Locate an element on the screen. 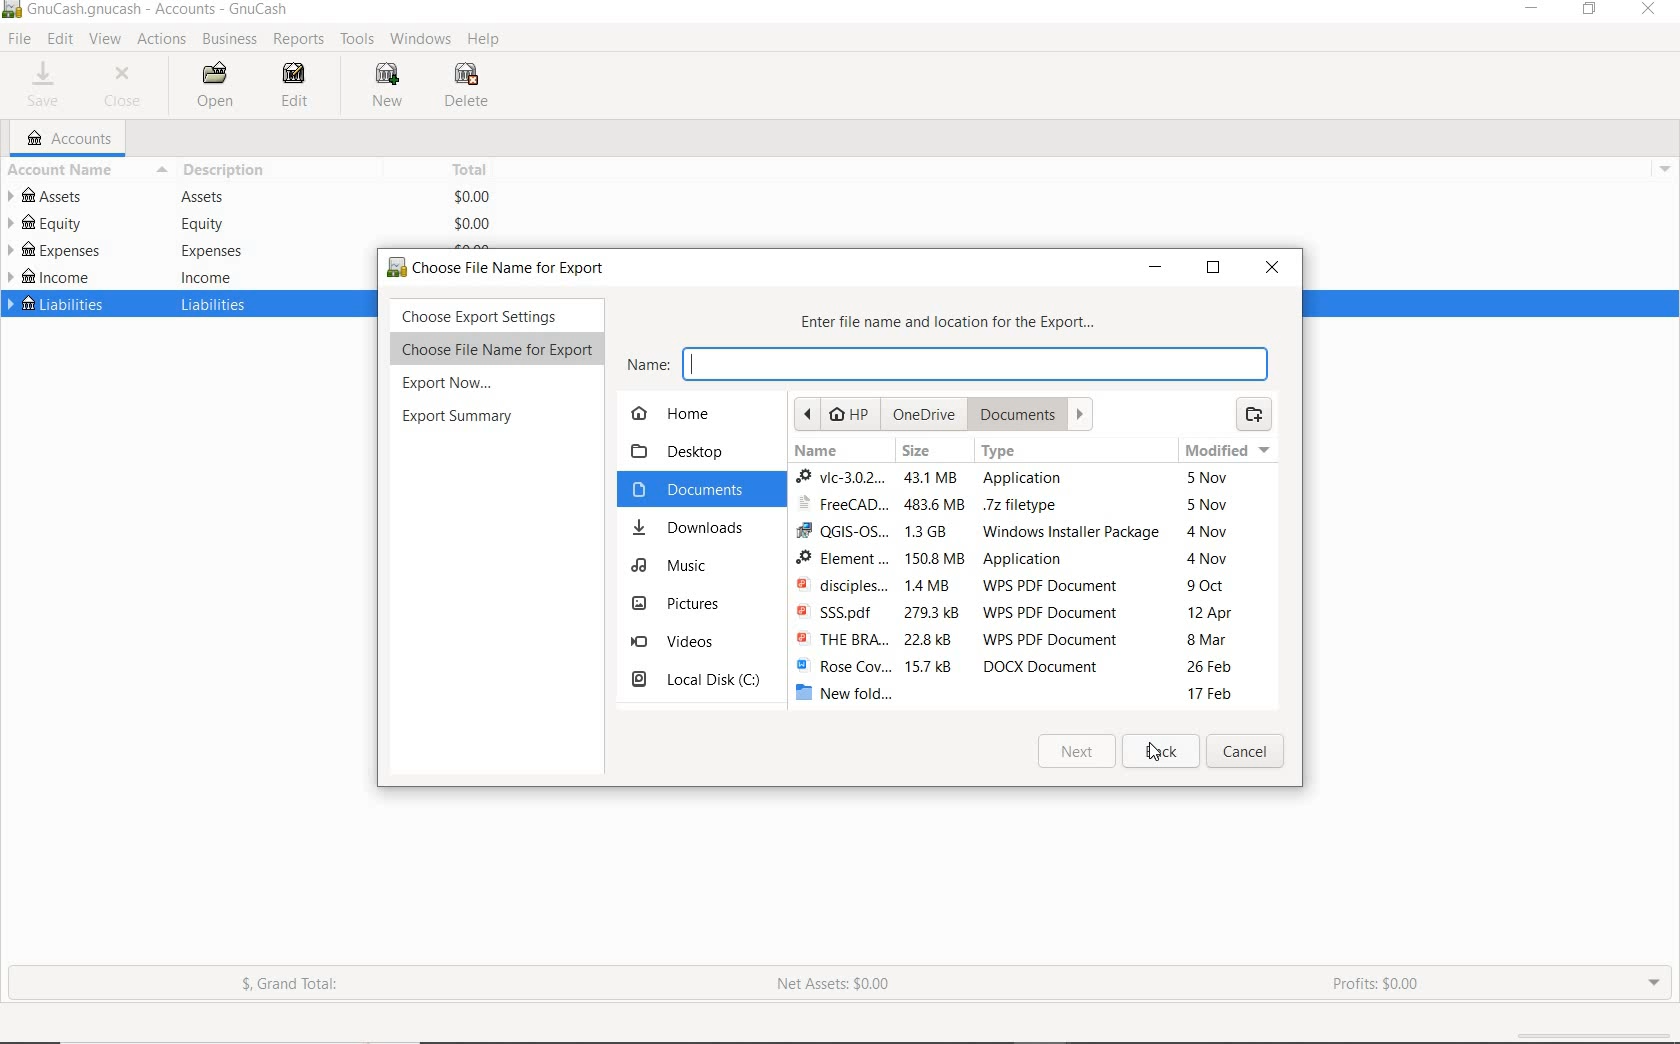 The width and height of the screenshot is (1680, 1044). INCOME is located at coordinates (53, 277).